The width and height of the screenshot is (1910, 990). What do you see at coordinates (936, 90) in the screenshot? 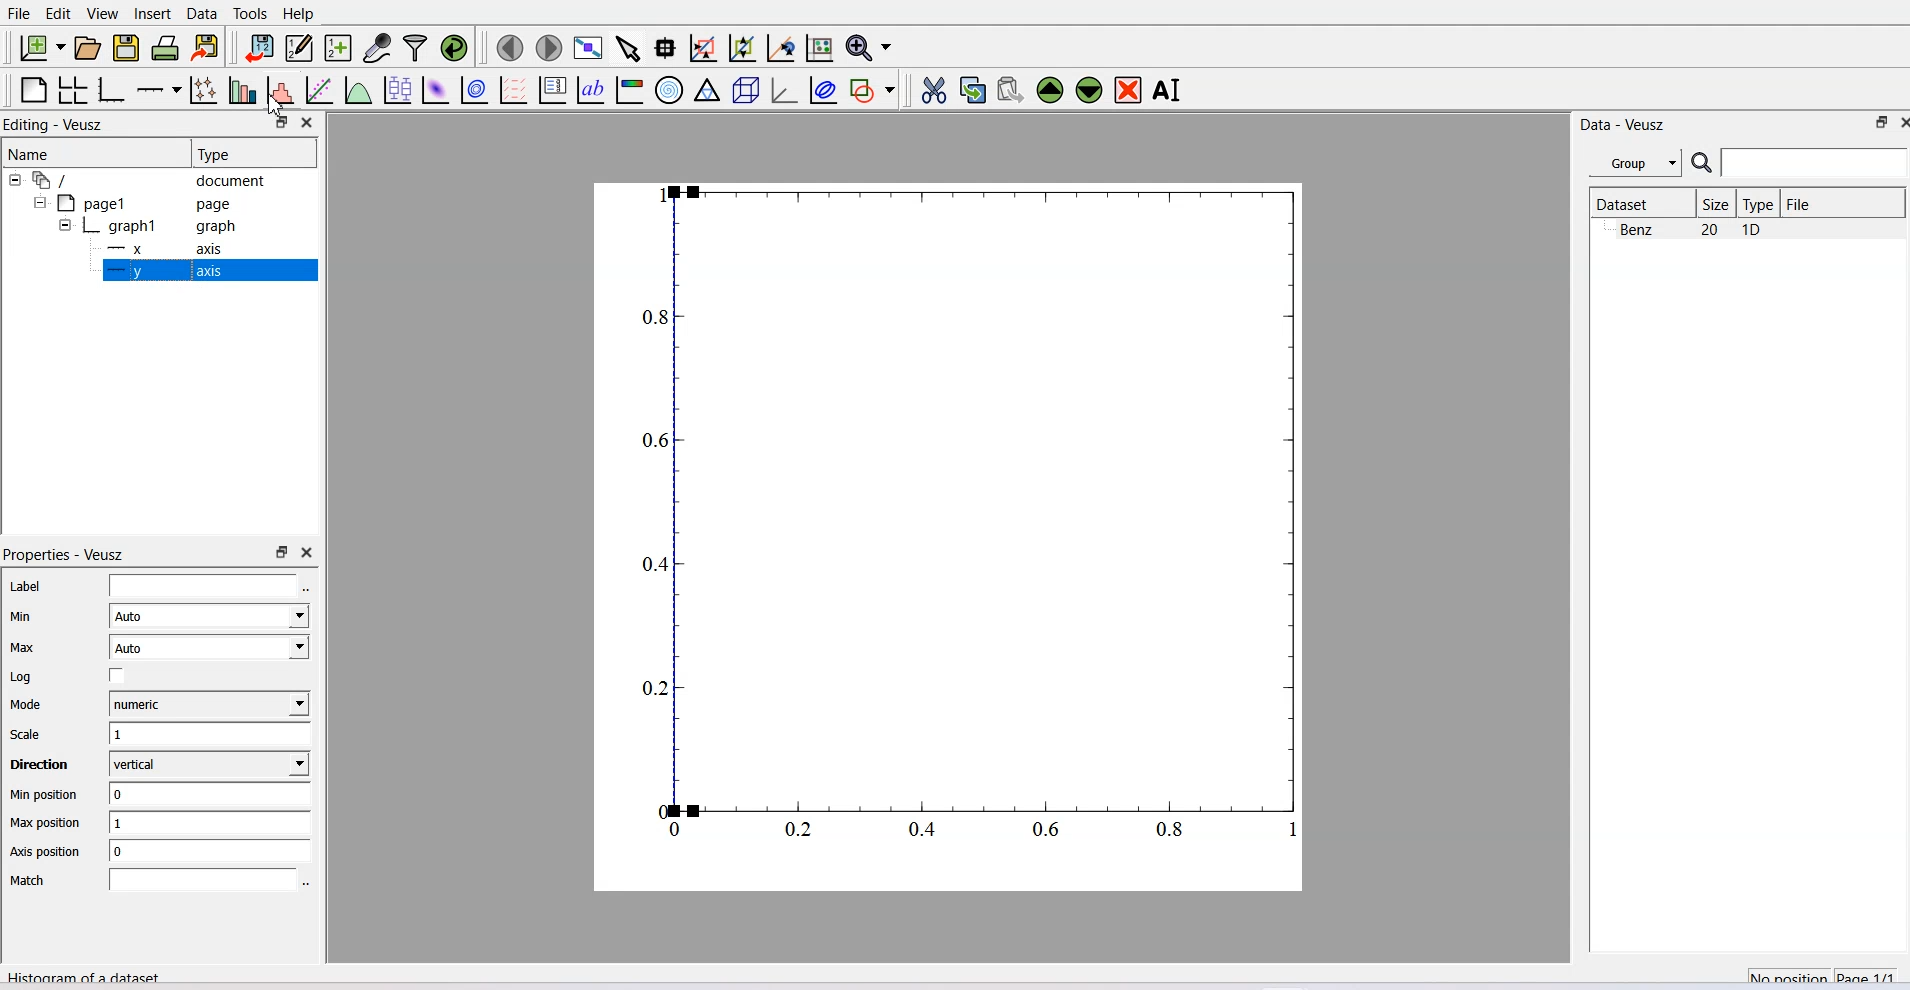
I see `Cut the selected widget` at bounding box center [936, 90].